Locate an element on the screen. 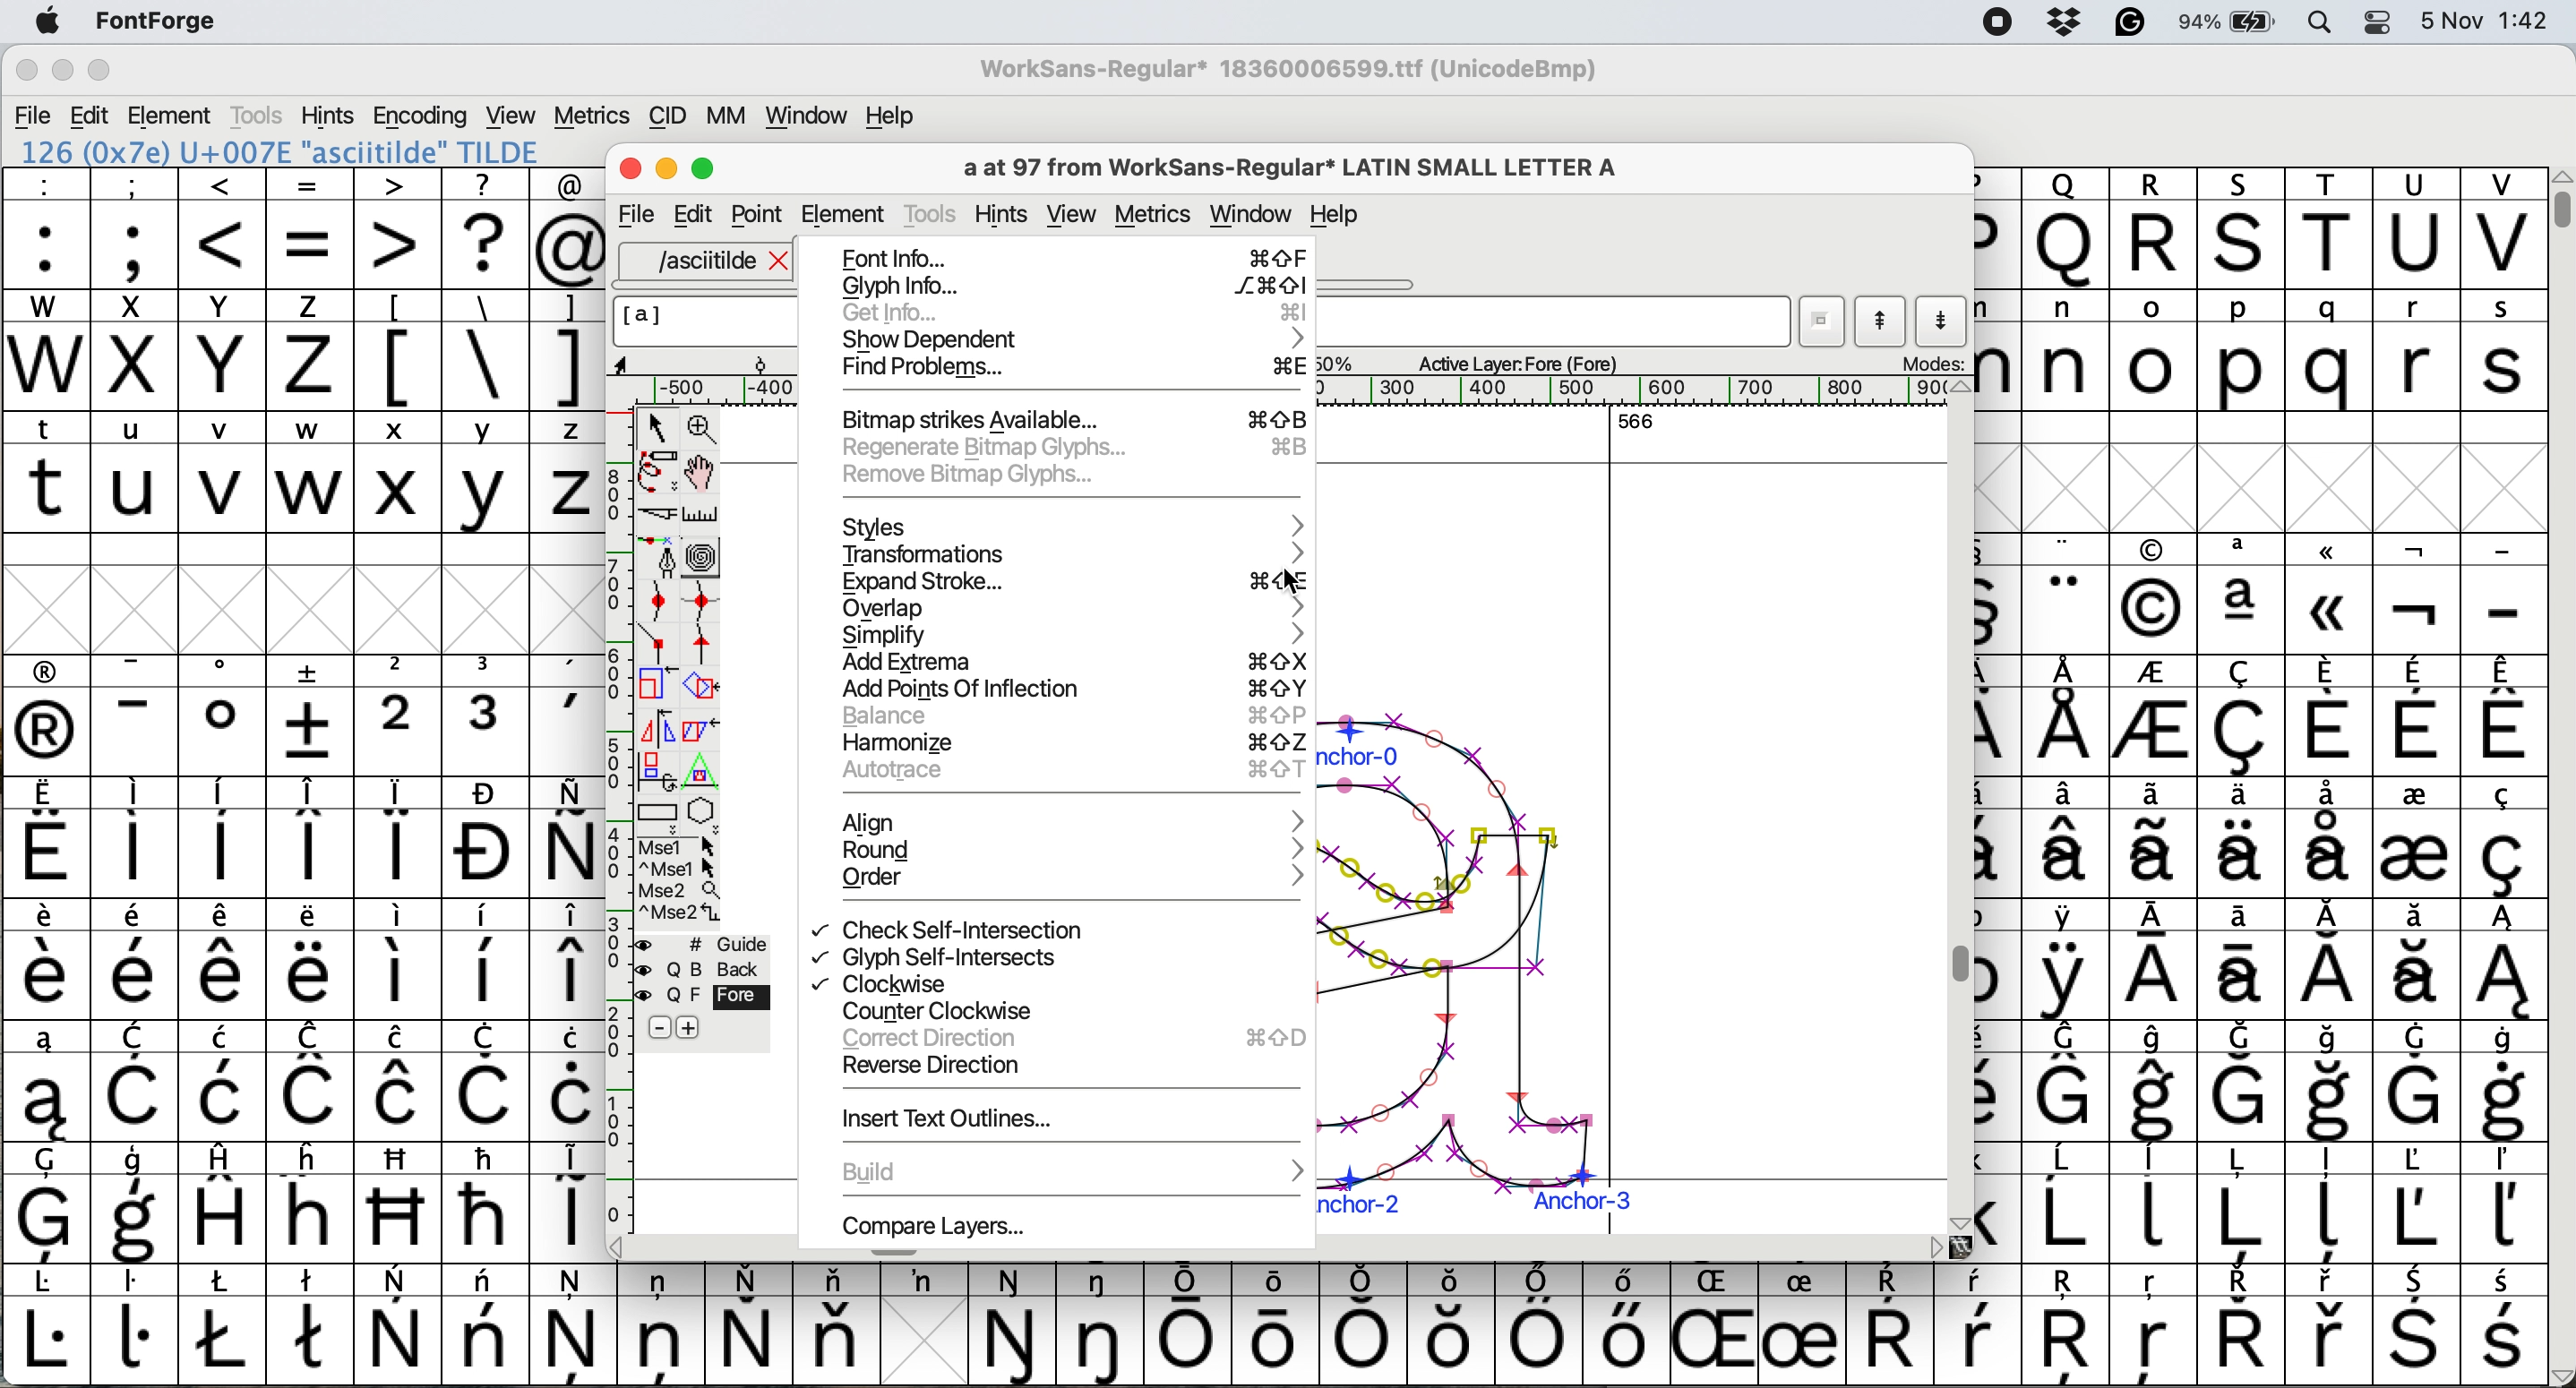  get info is located at coordinates (1073, 311).